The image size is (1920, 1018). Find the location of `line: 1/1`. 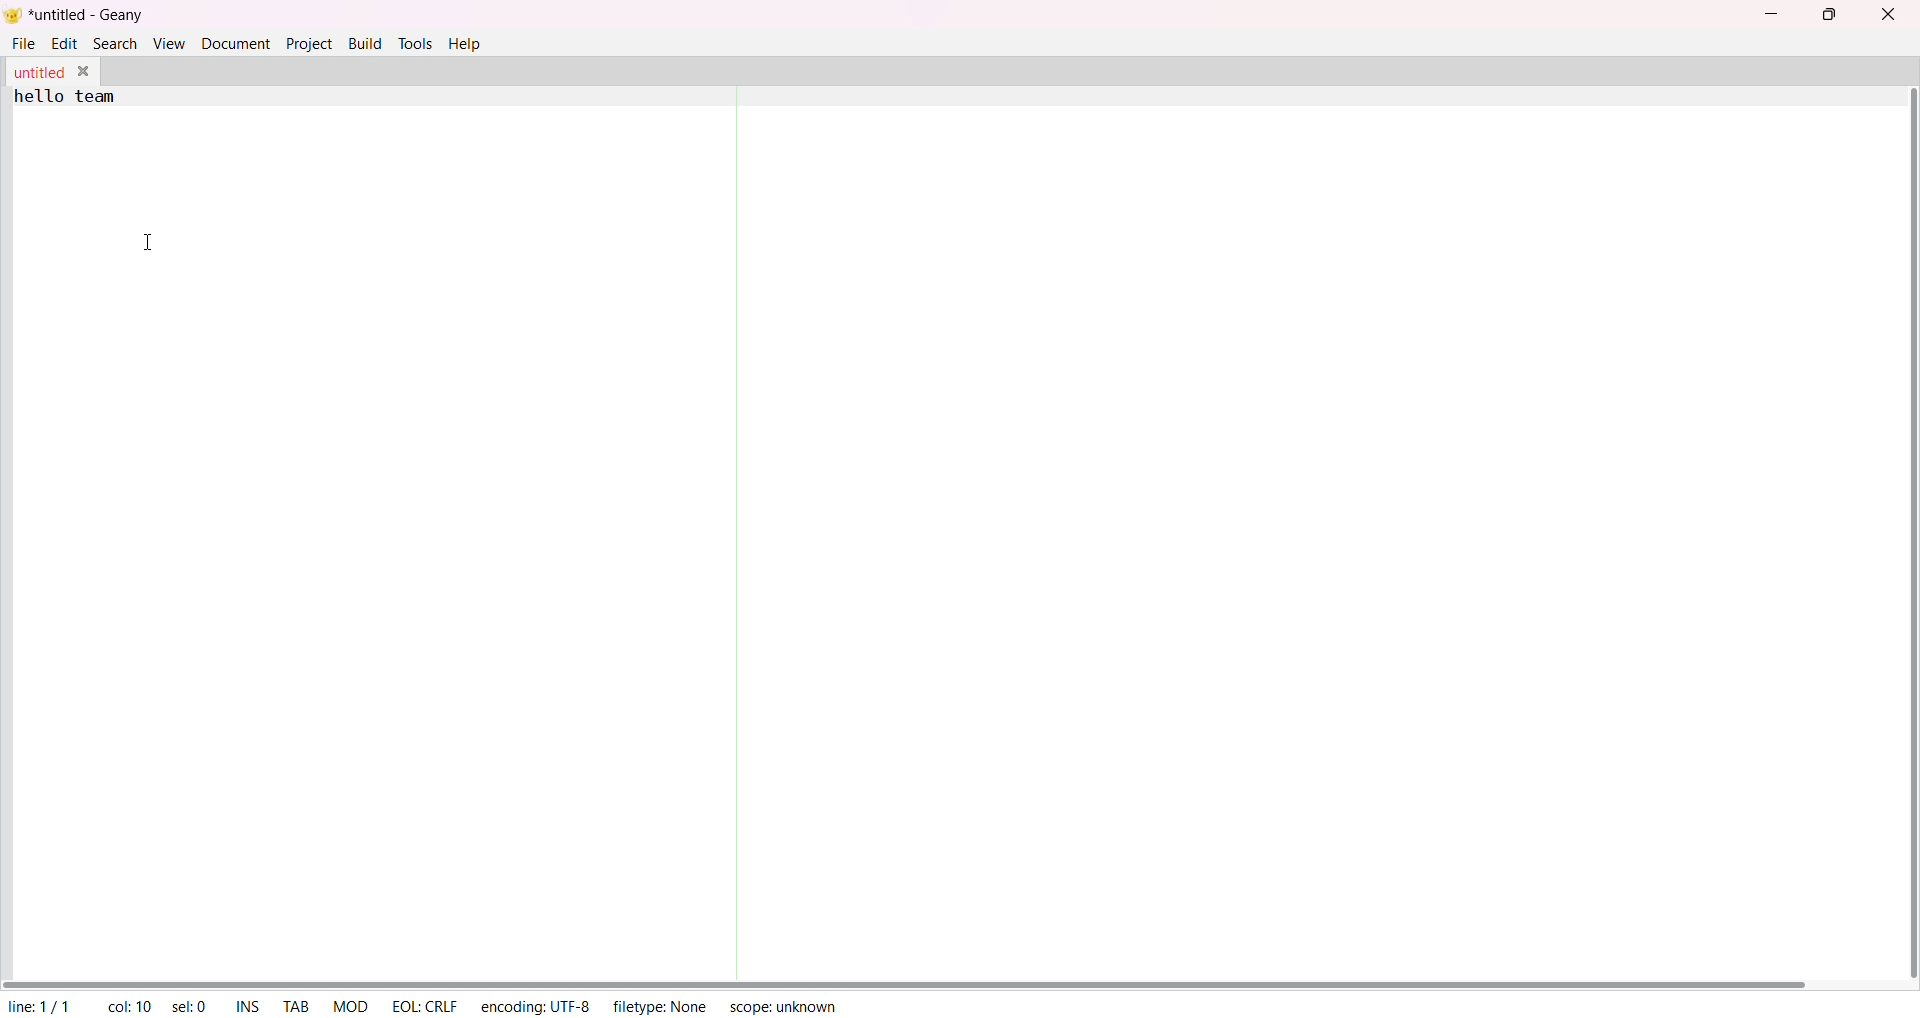

line: 1/1 is located at coordinates (38, 1007).